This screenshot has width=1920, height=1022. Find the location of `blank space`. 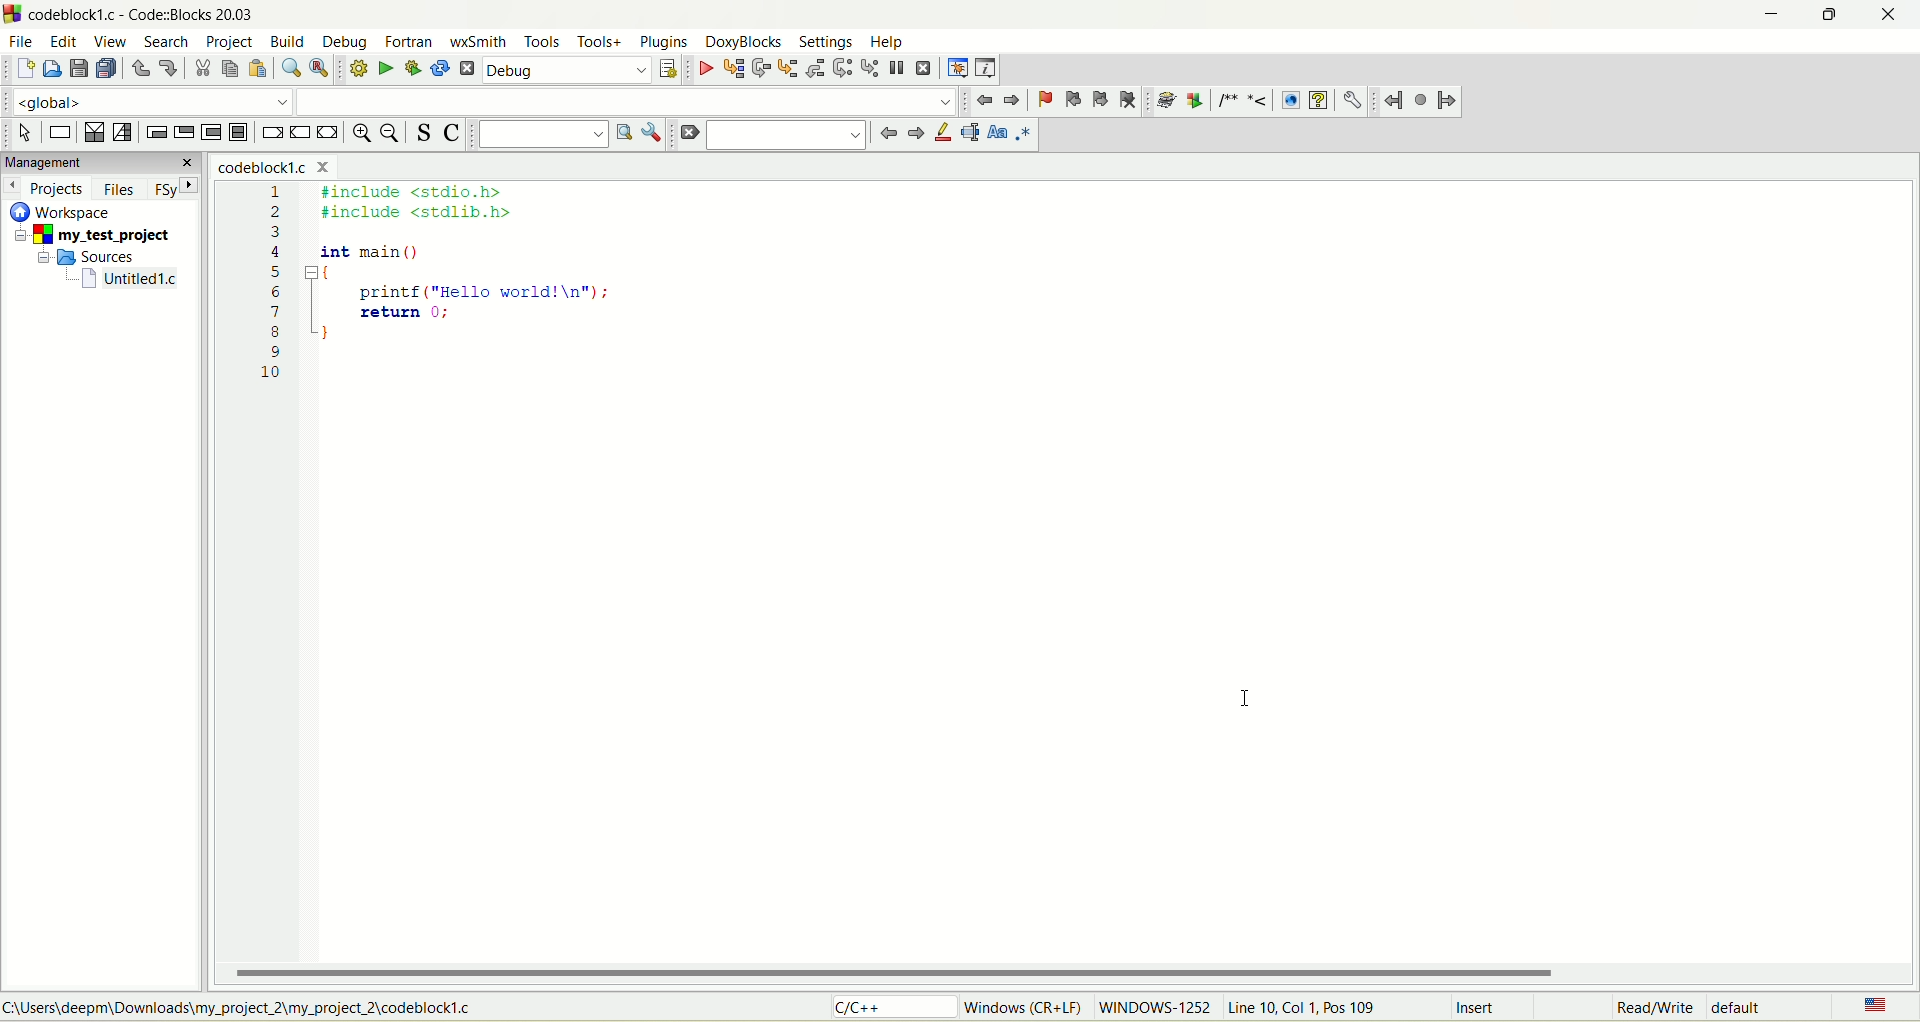

blank space is located at coordinates (627, 101).